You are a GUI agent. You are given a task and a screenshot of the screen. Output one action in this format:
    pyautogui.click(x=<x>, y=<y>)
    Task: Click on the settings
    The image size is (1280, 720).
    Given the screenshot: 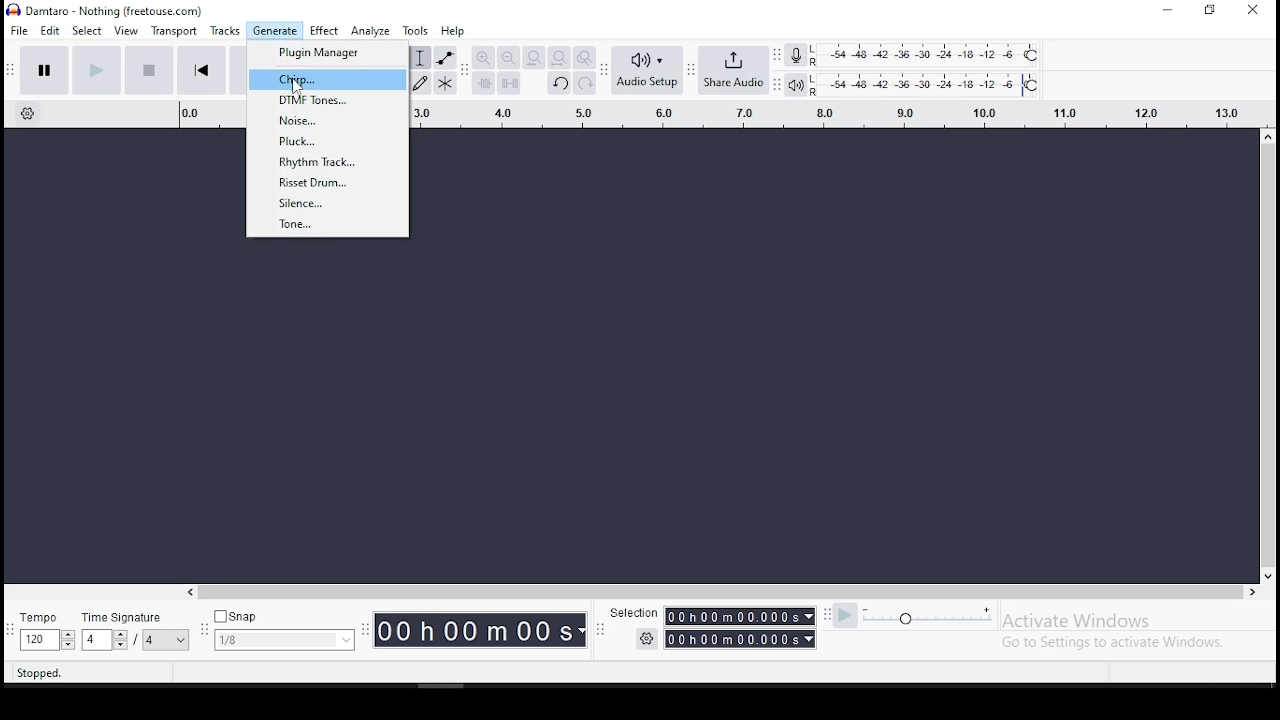 What is the action you would take?
    pyautogui.click(x=642, y=638)
    